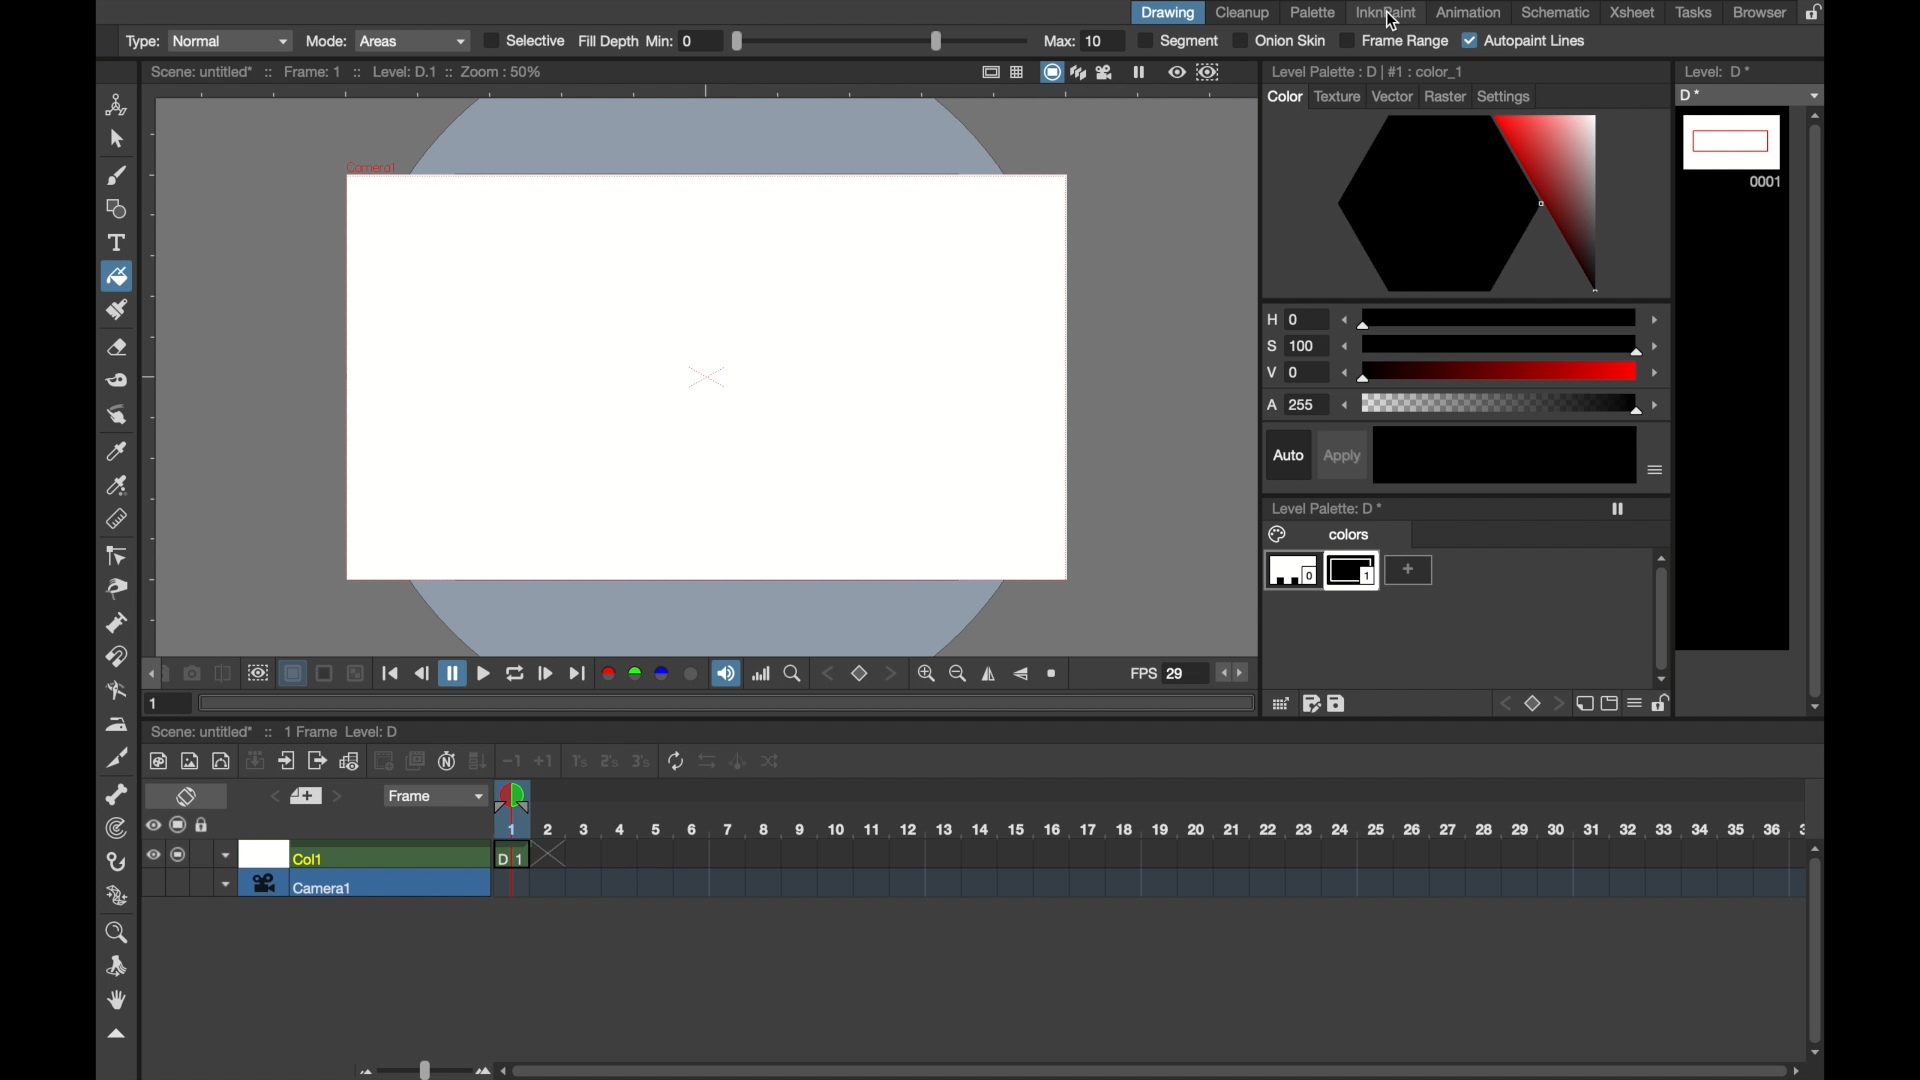 This screenshot has height=1080, width=1920. What do you see at coordinates (1295, 319) in the screenshot?
I see `H` at bounding box center [1295, 319].